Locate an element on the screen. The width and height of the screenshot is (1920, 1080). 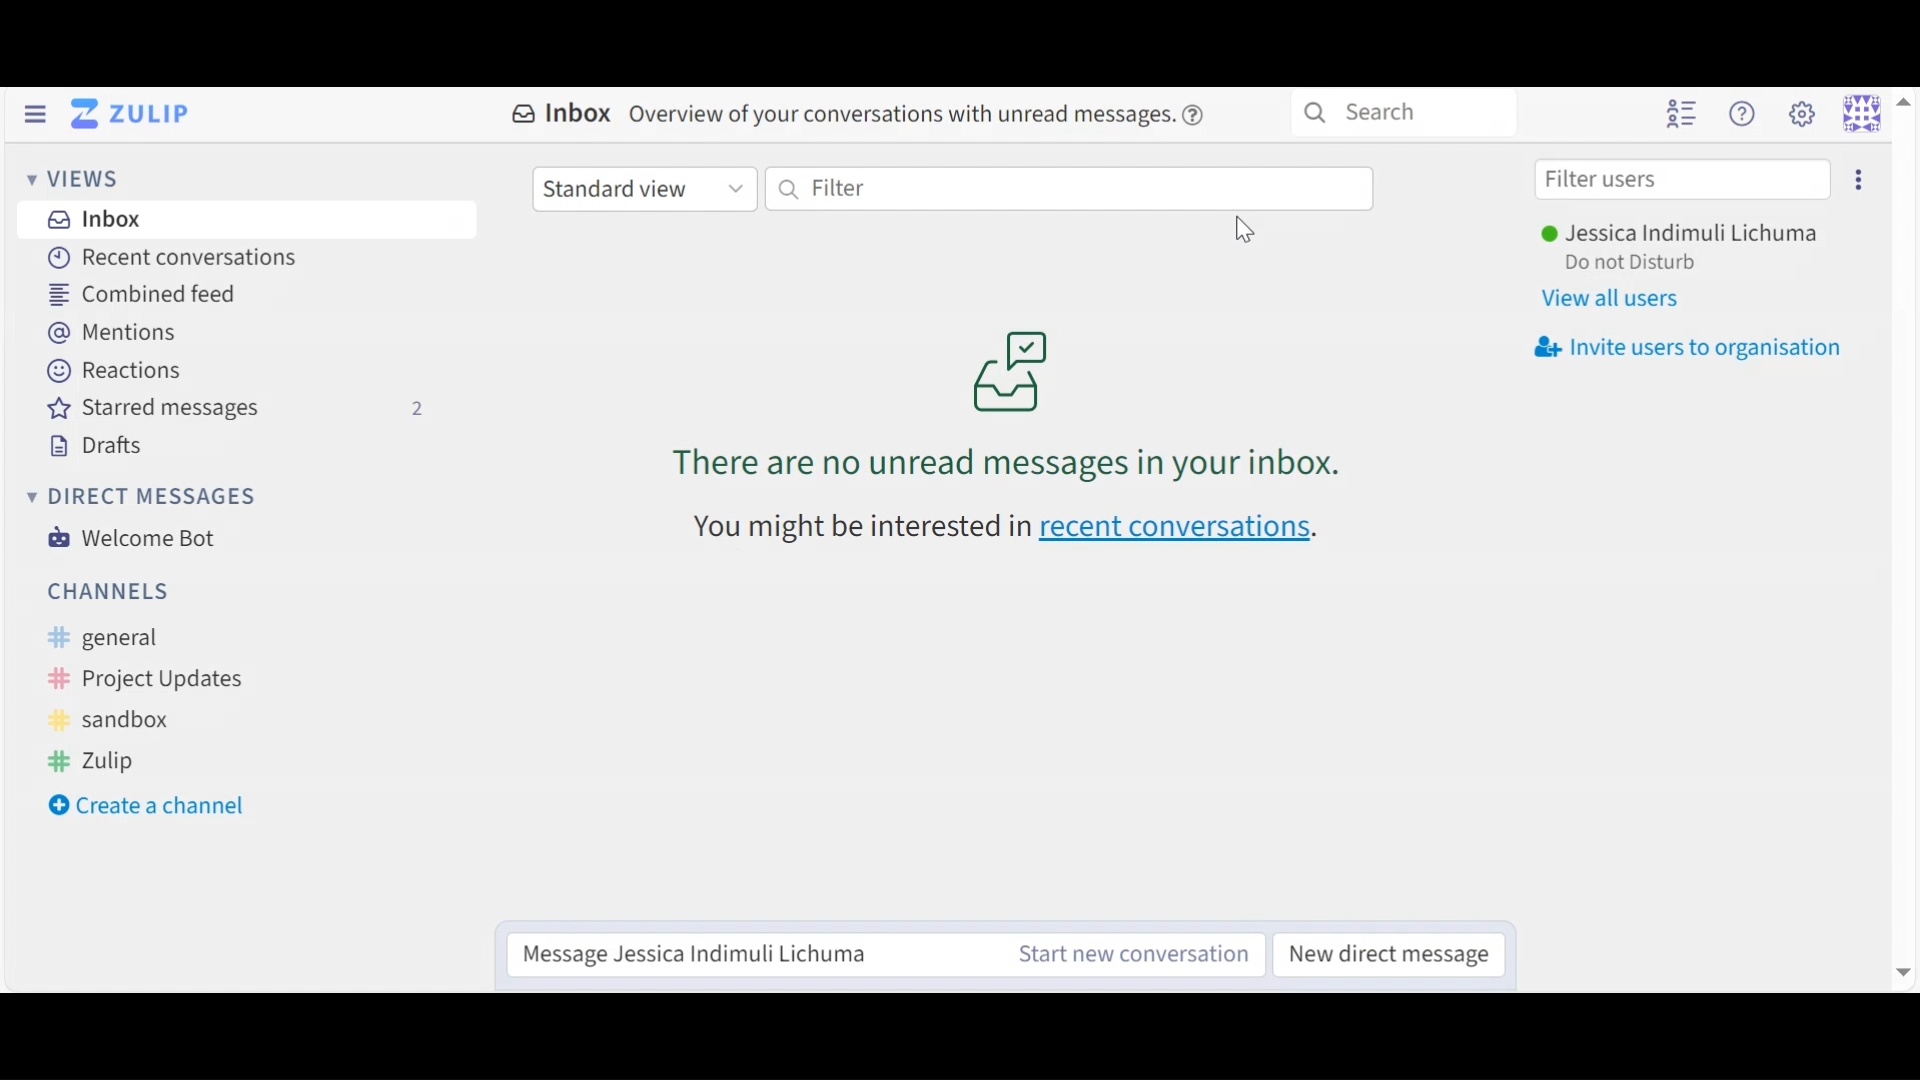
Welcome Bot is located at coordinates (129, 538).